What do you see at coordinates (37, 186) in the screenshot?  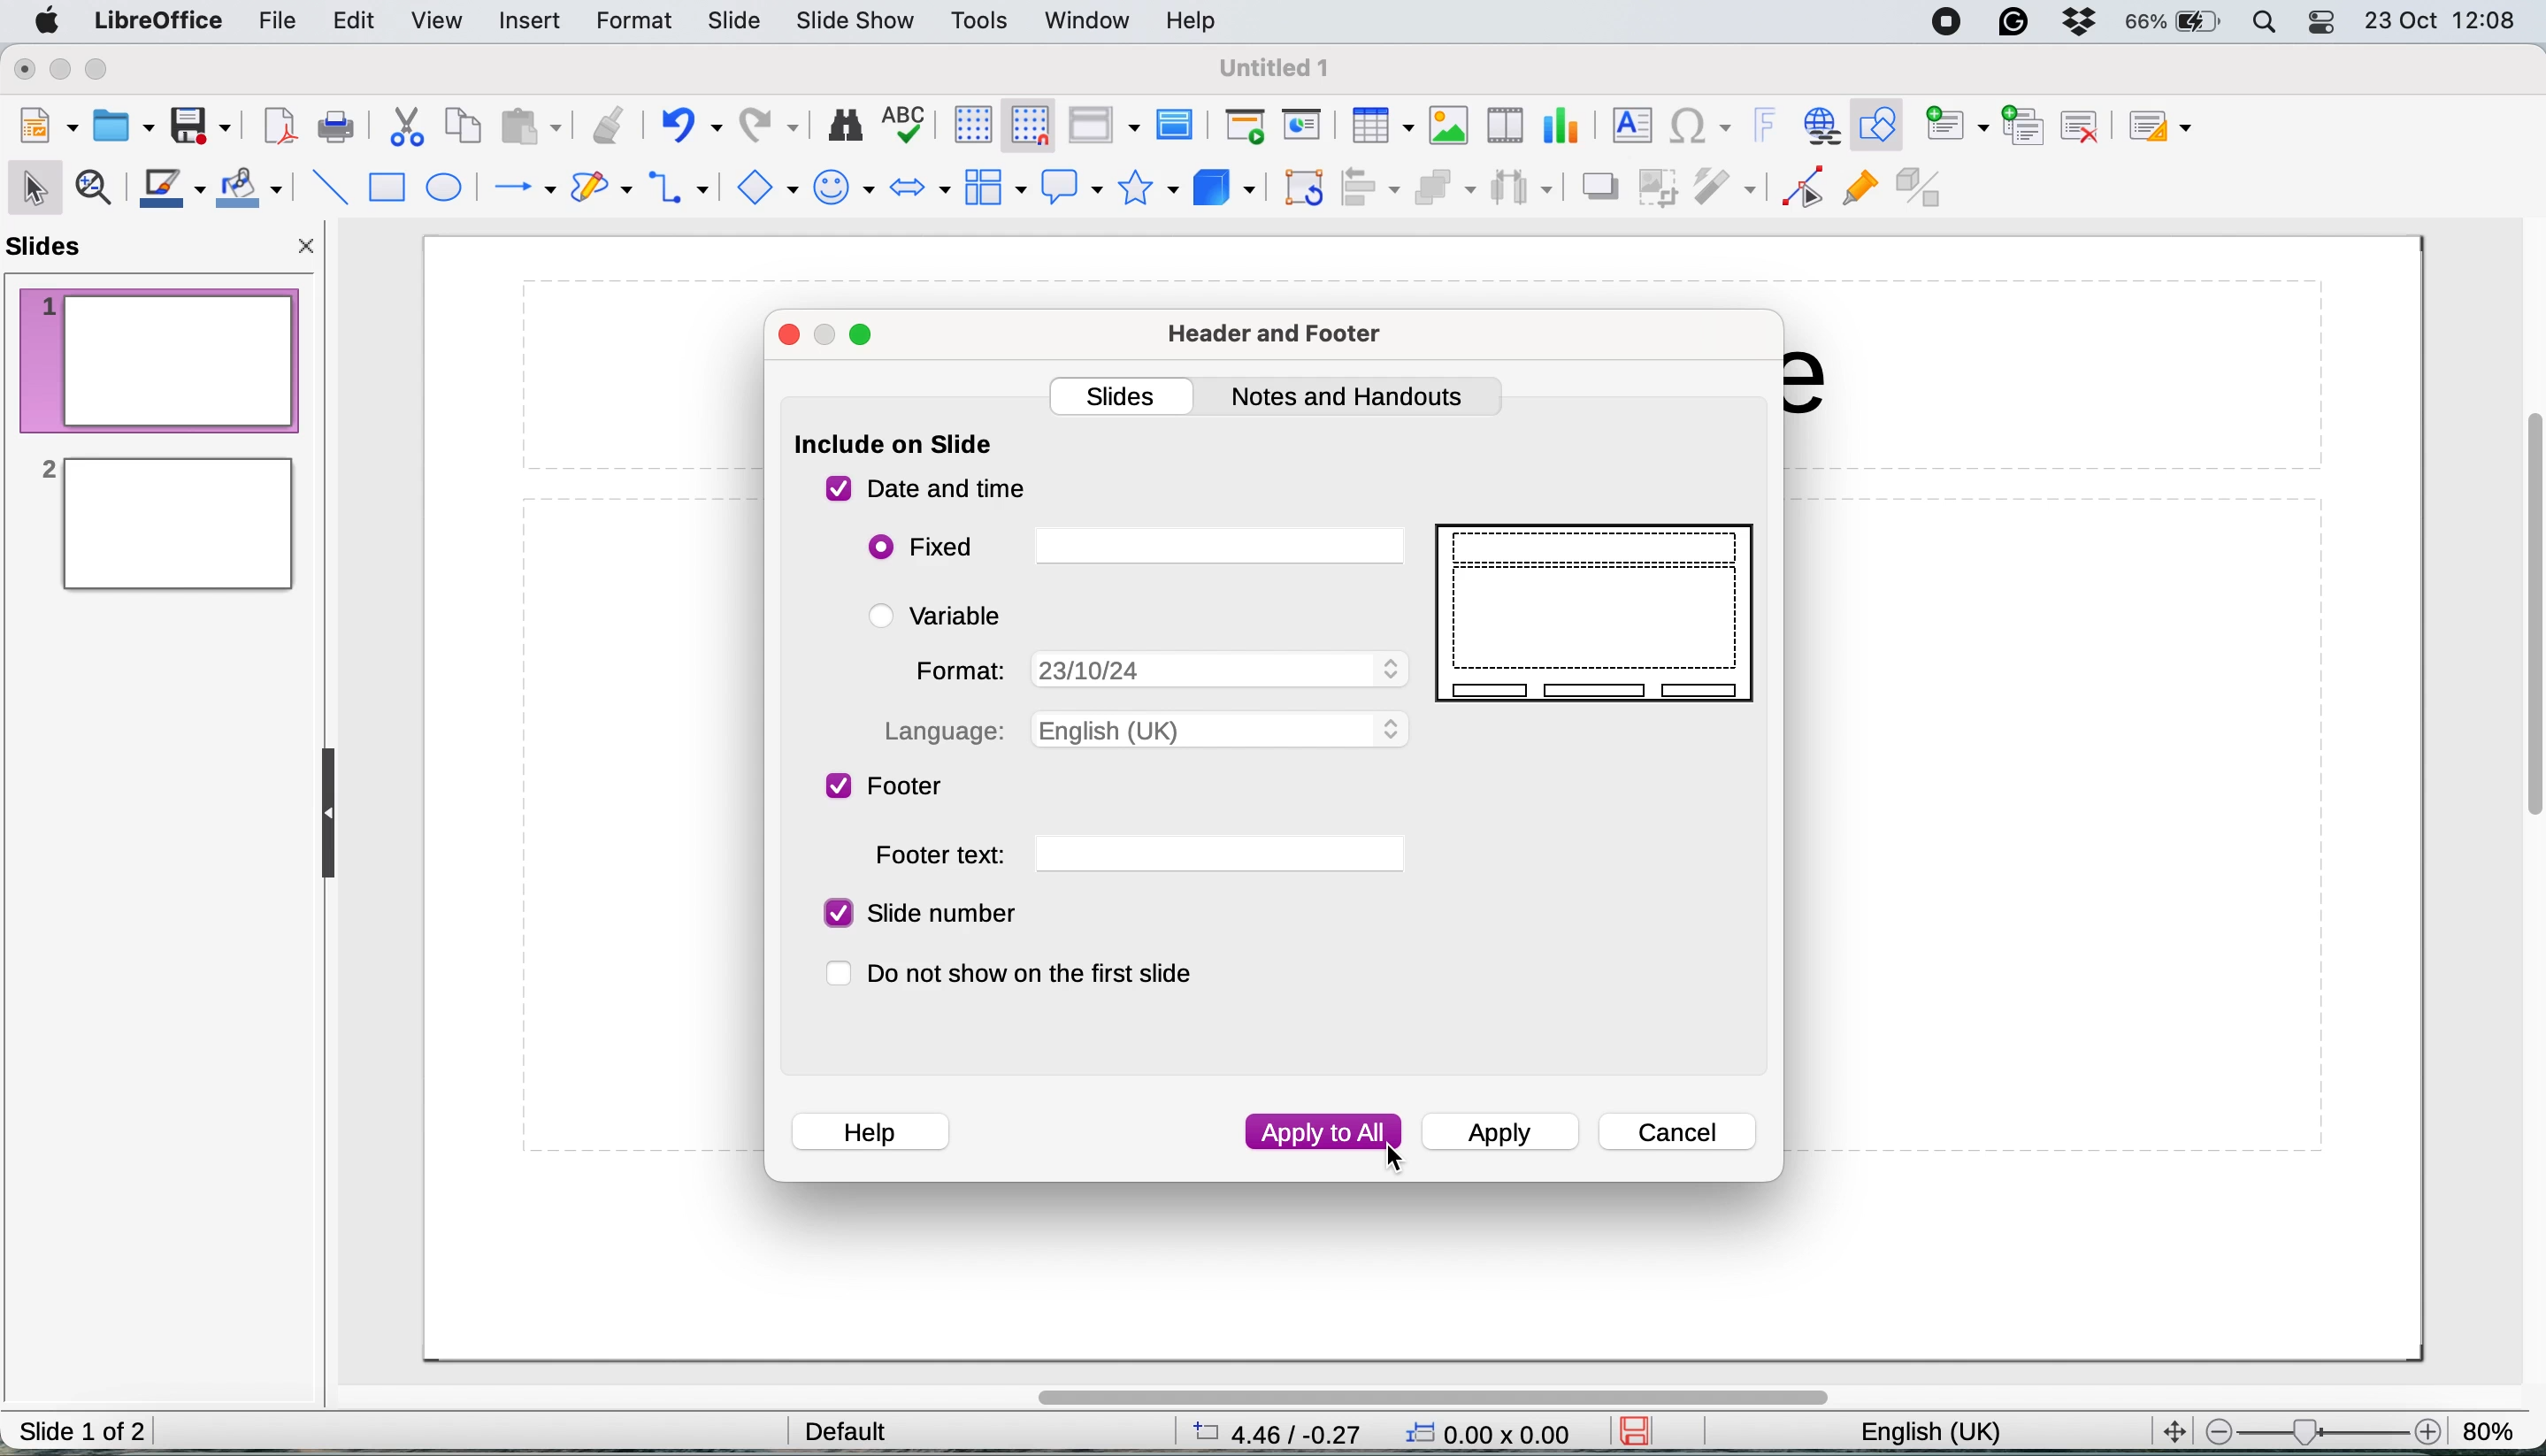 I see `selection tool` at bounding box center [37, 186].